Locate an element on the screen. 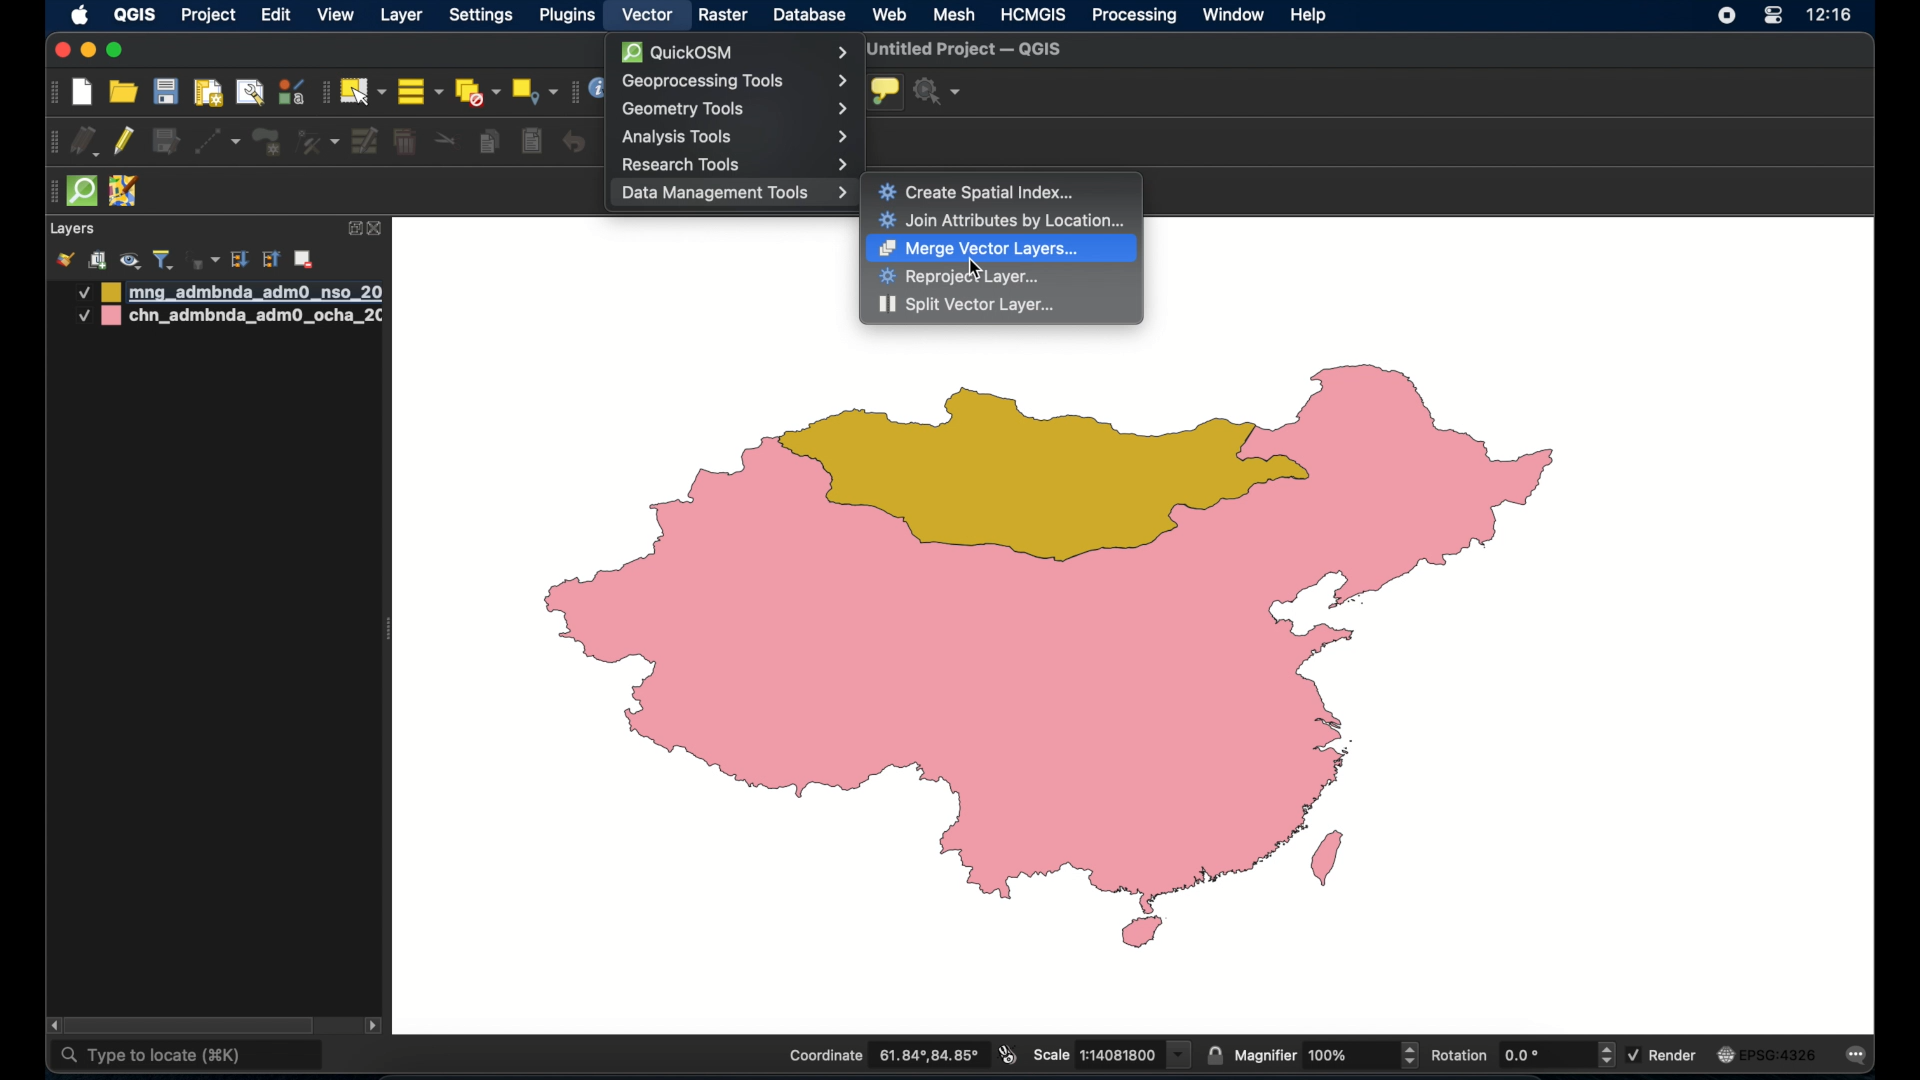  josh remote is located at coordinates (123, 192).